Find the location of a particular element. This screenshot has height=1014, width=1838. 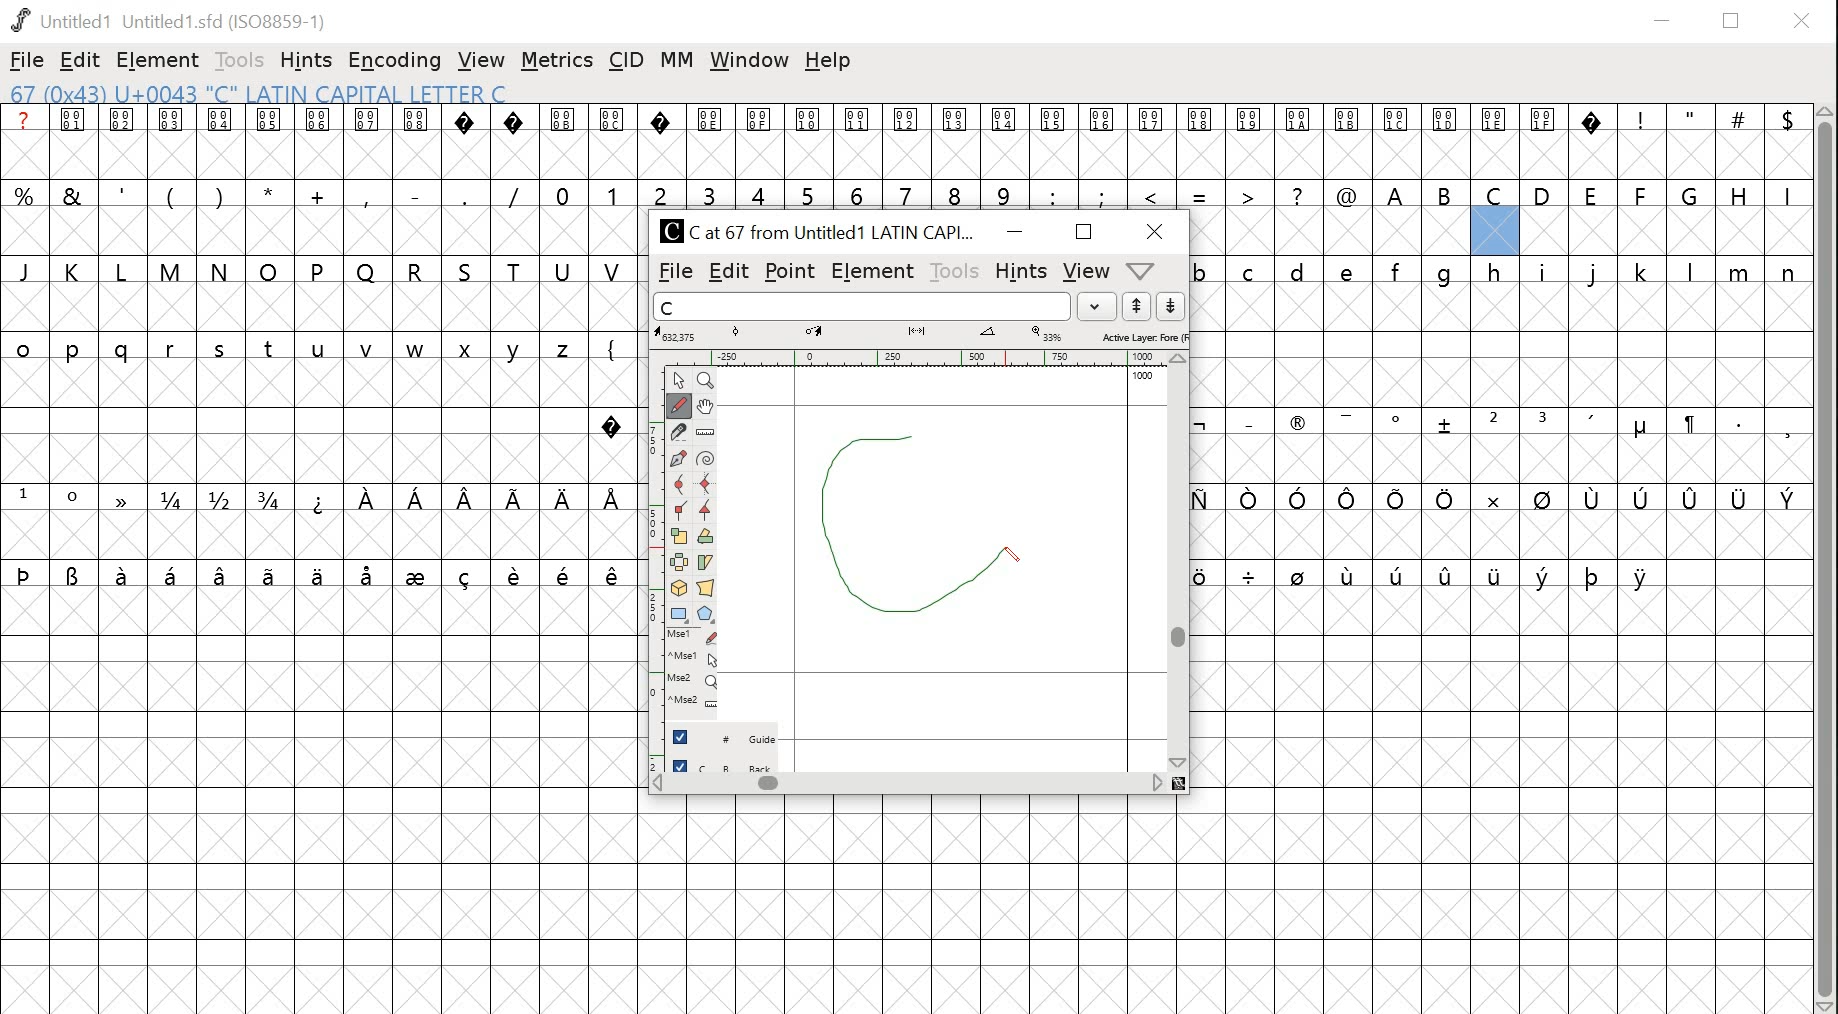

mm is located at coordinates (674, 62).